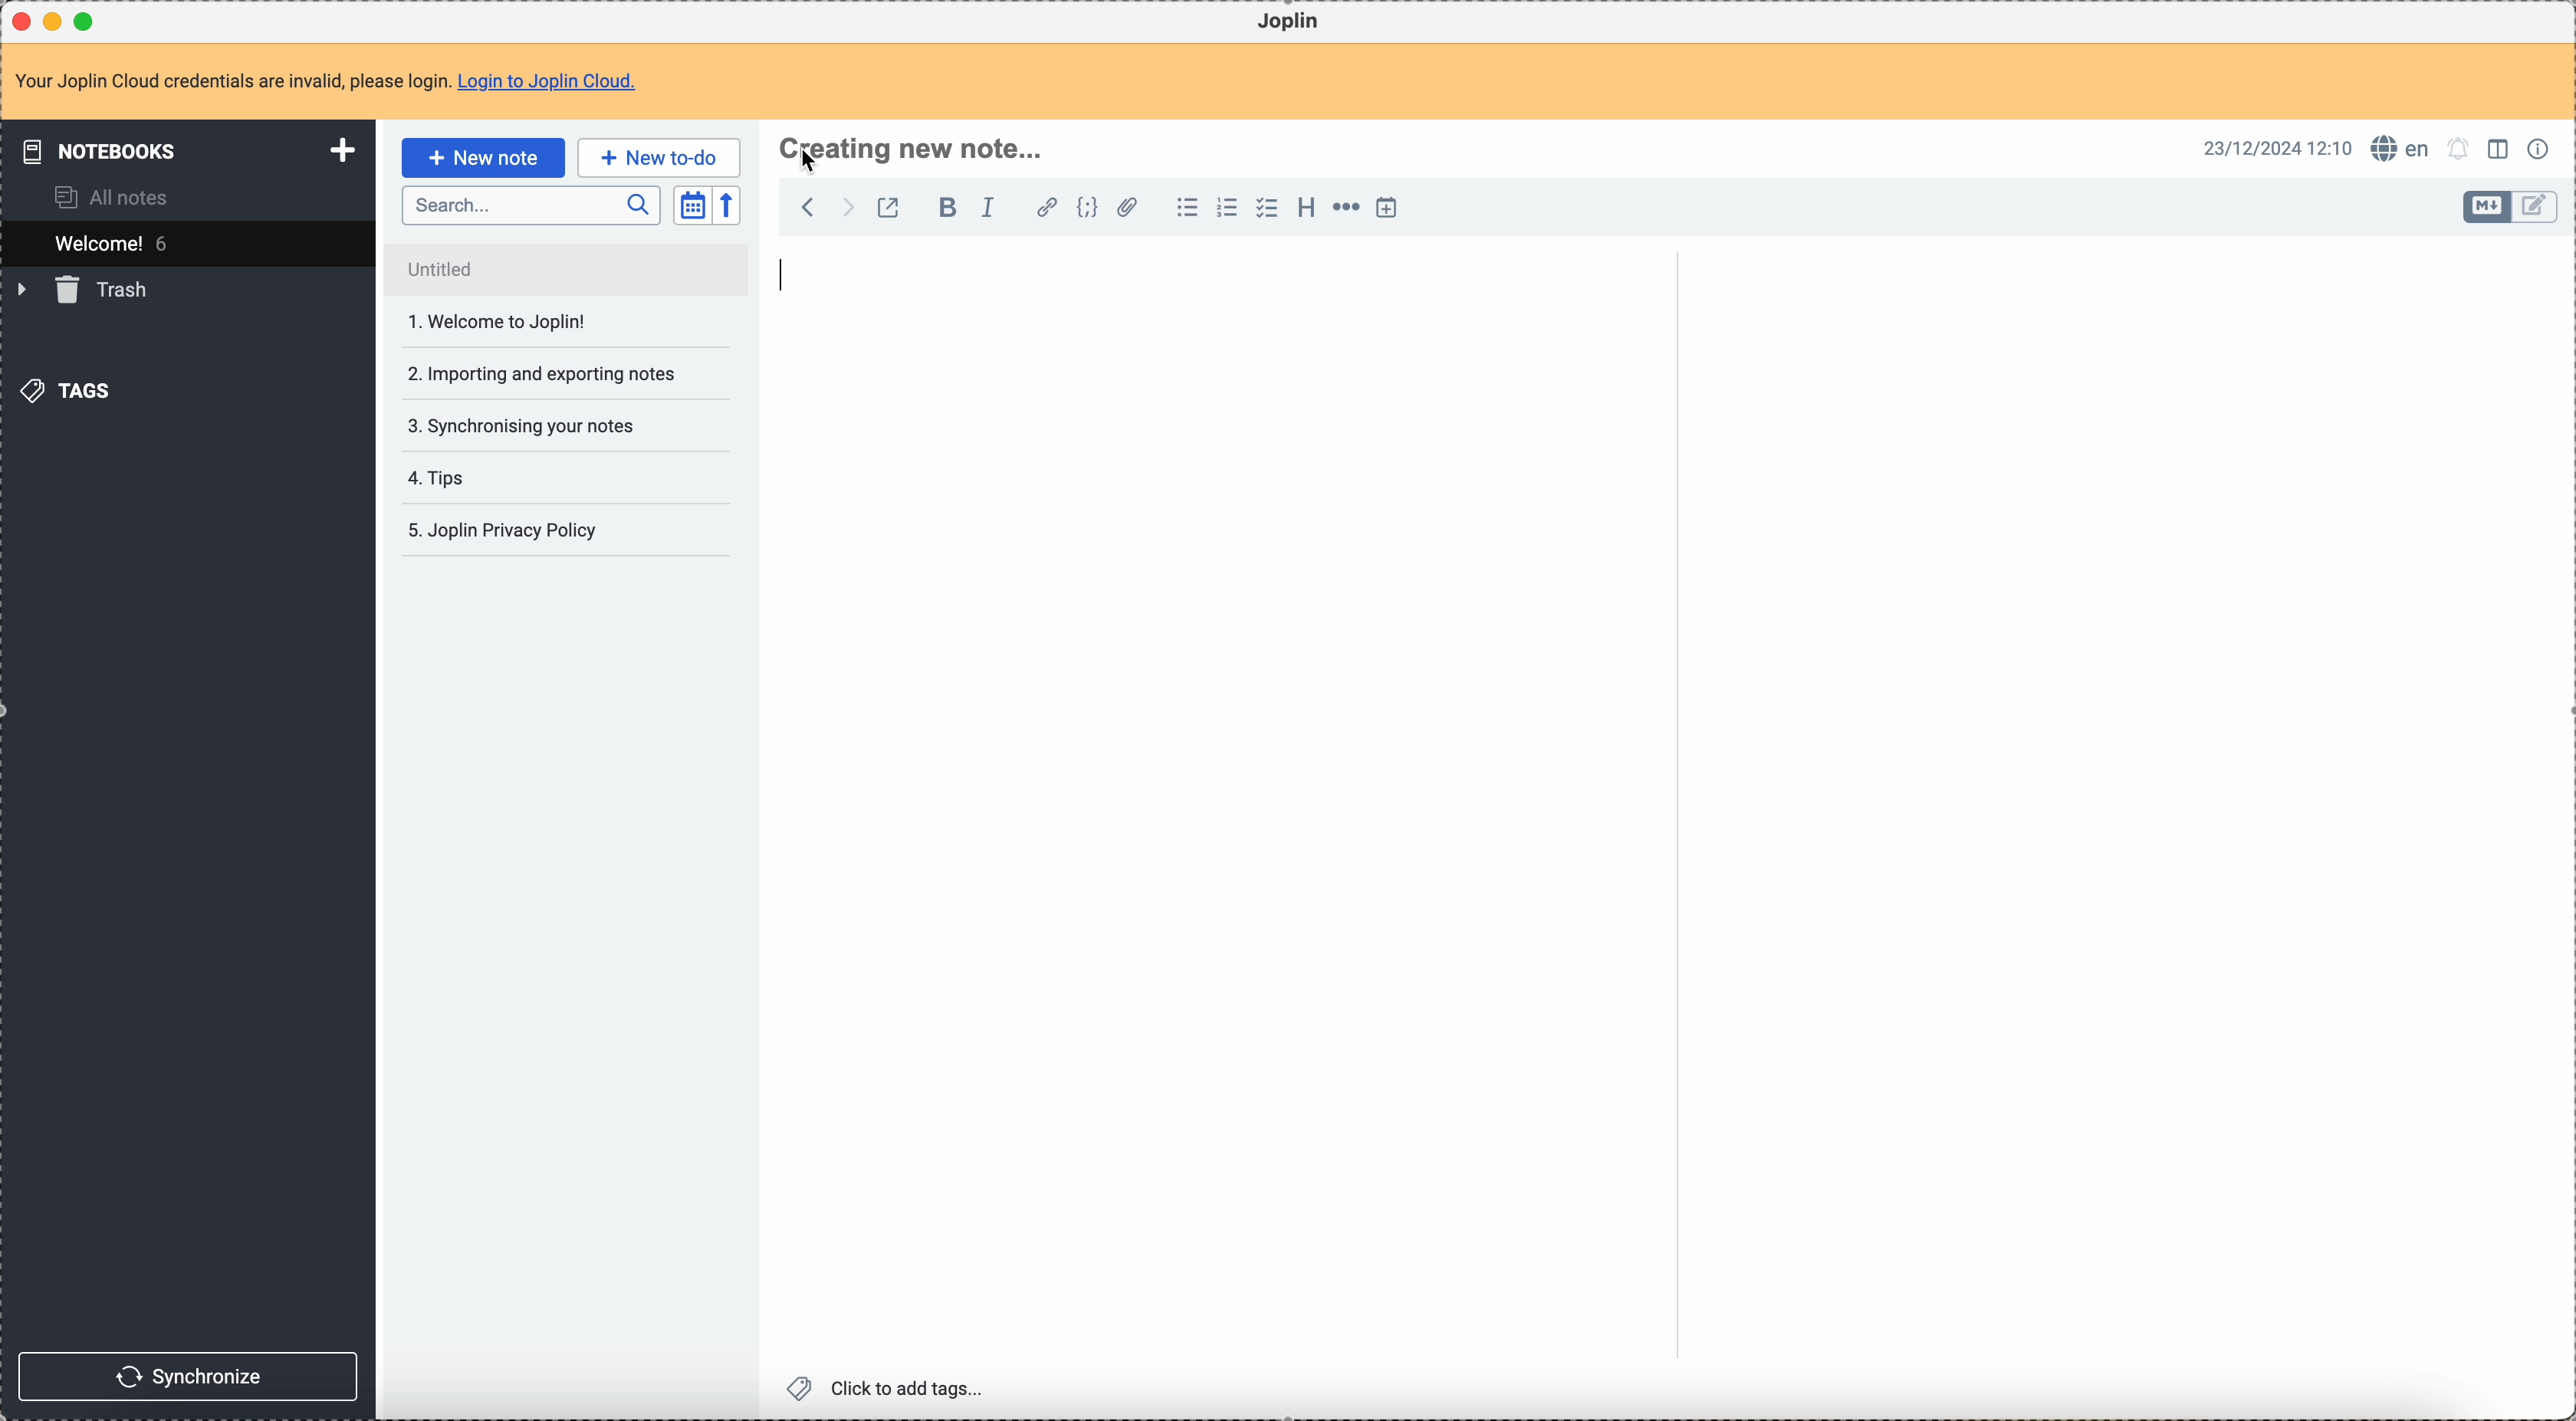 Image resolution: width=2576 pixels, height=1421 pixels. Describe the element at coordinates (1087, 209) in the screenshot. I see `code` at that location.